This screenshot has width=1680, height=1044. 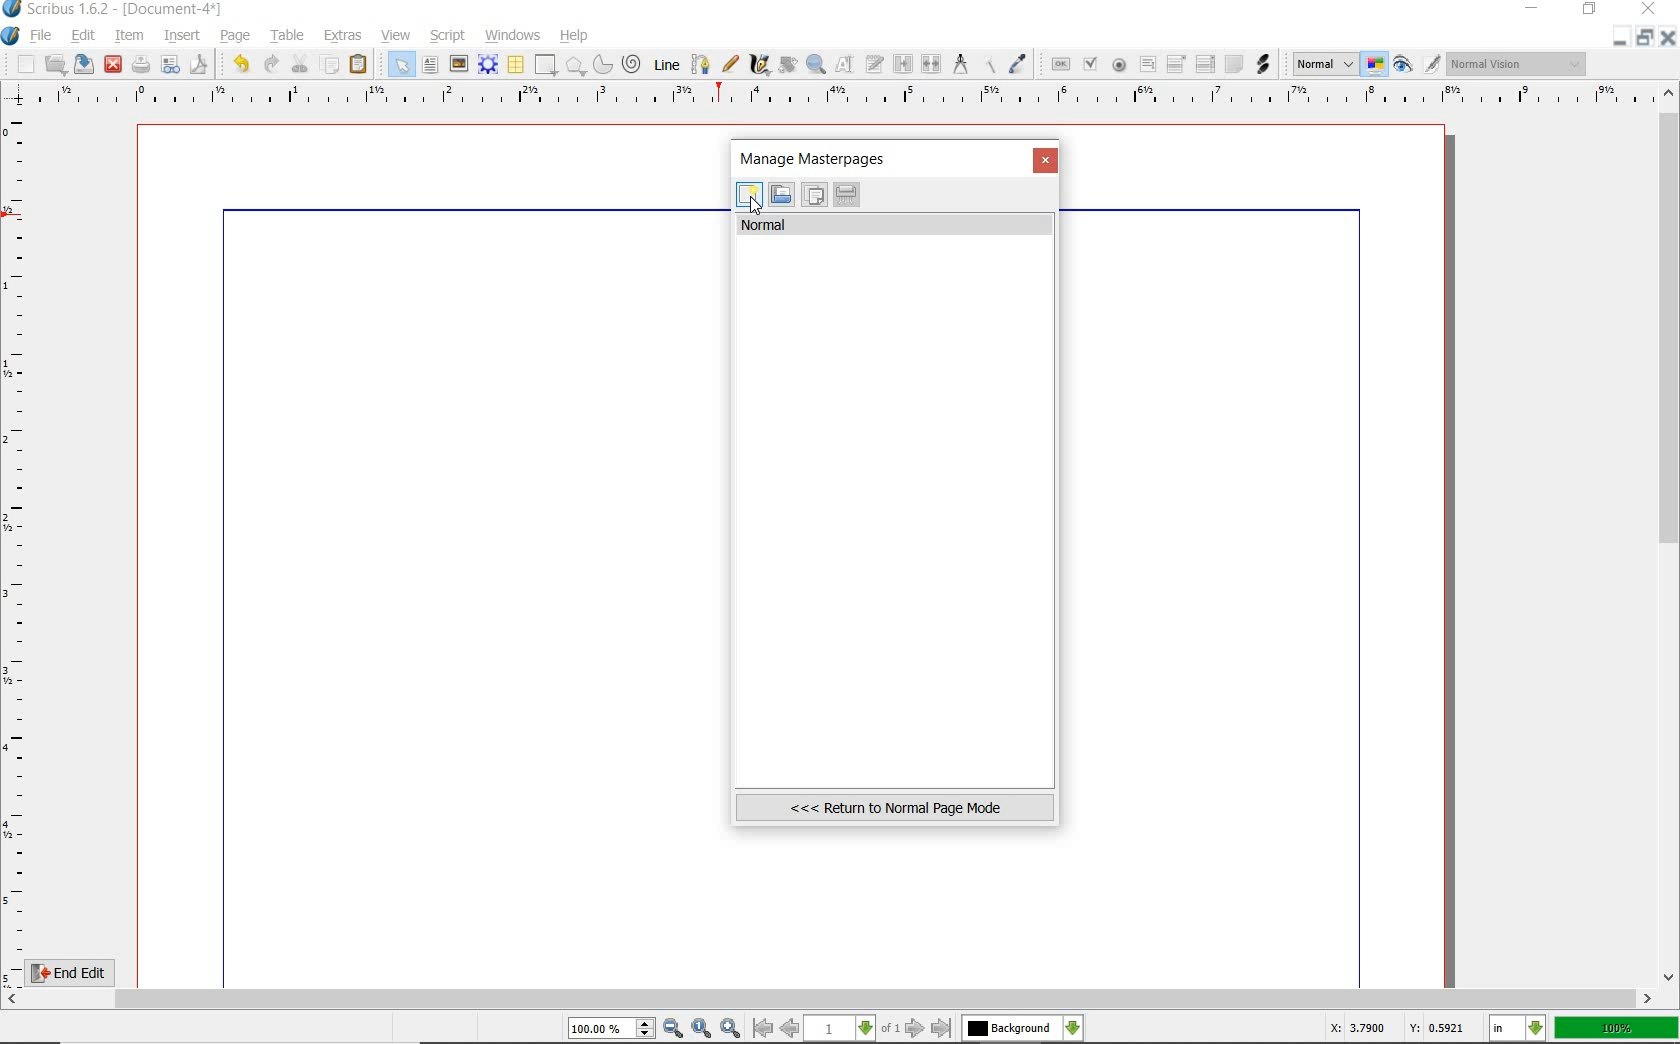 What do you see at coordinates (698, 64) in the screenshot?
I see `Bezier curve` at bounding box center [698, 64].